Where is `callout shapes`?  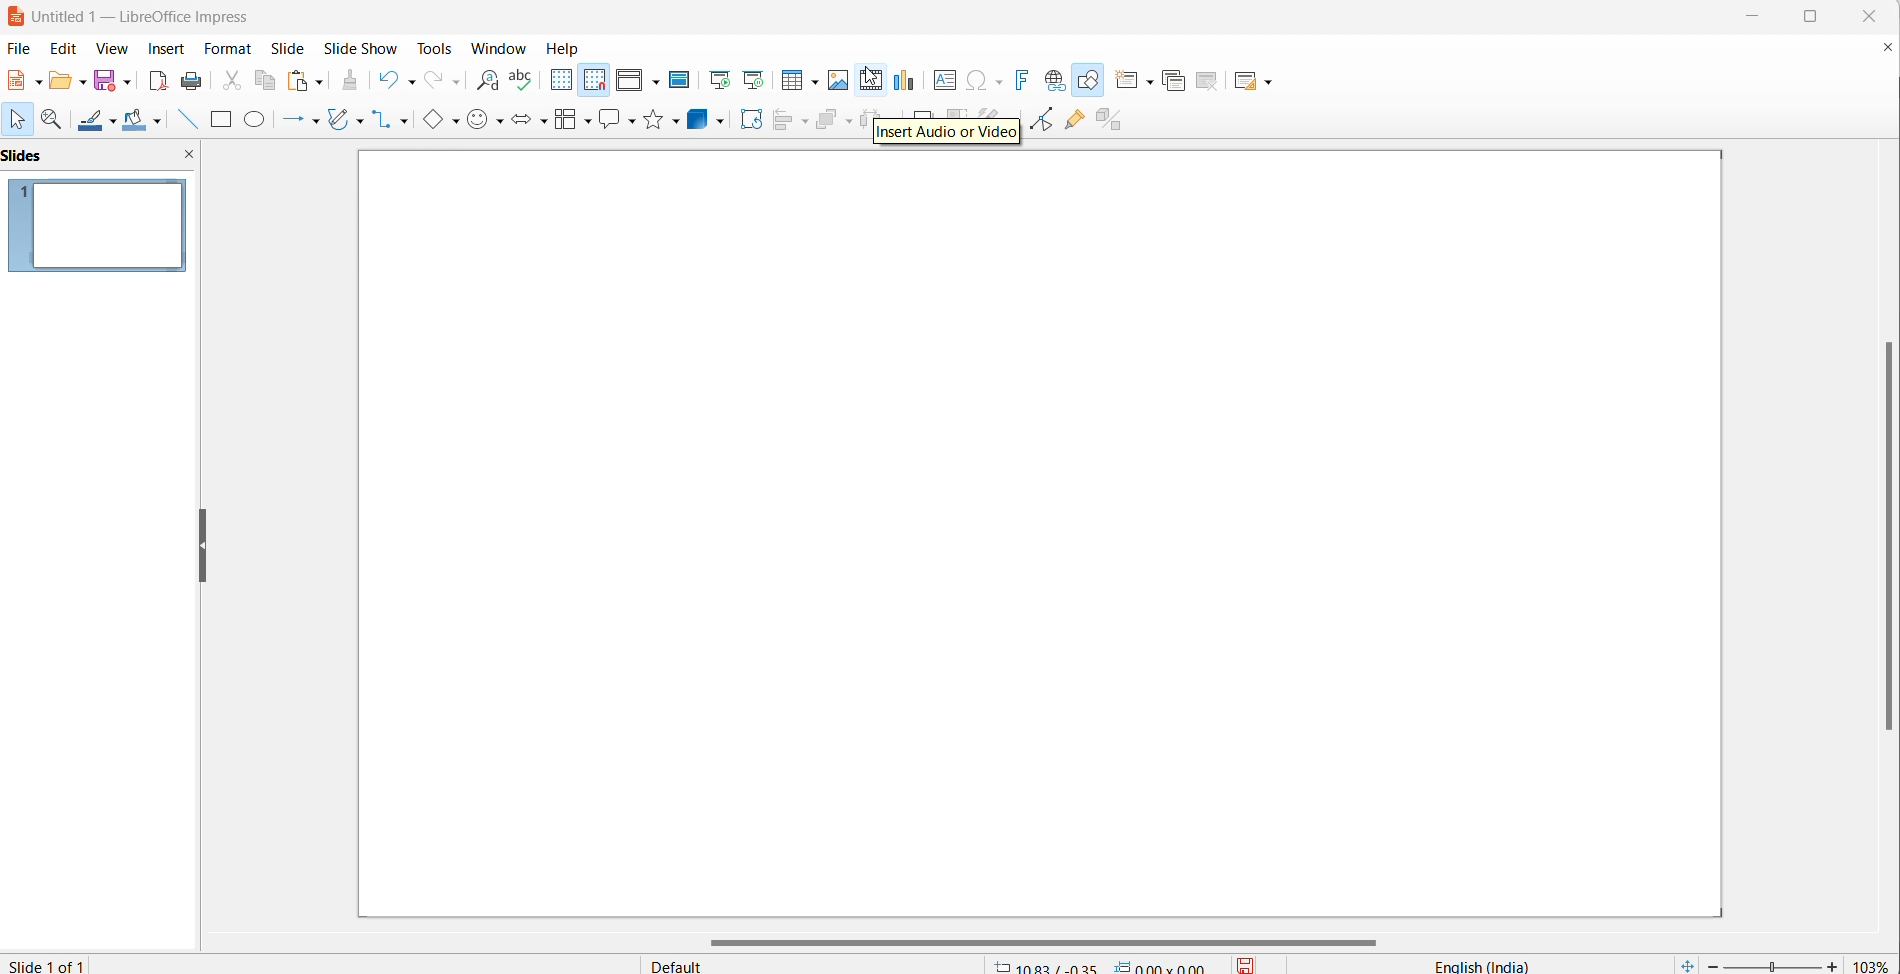
callout shapes is located at coordinates (609, 121).